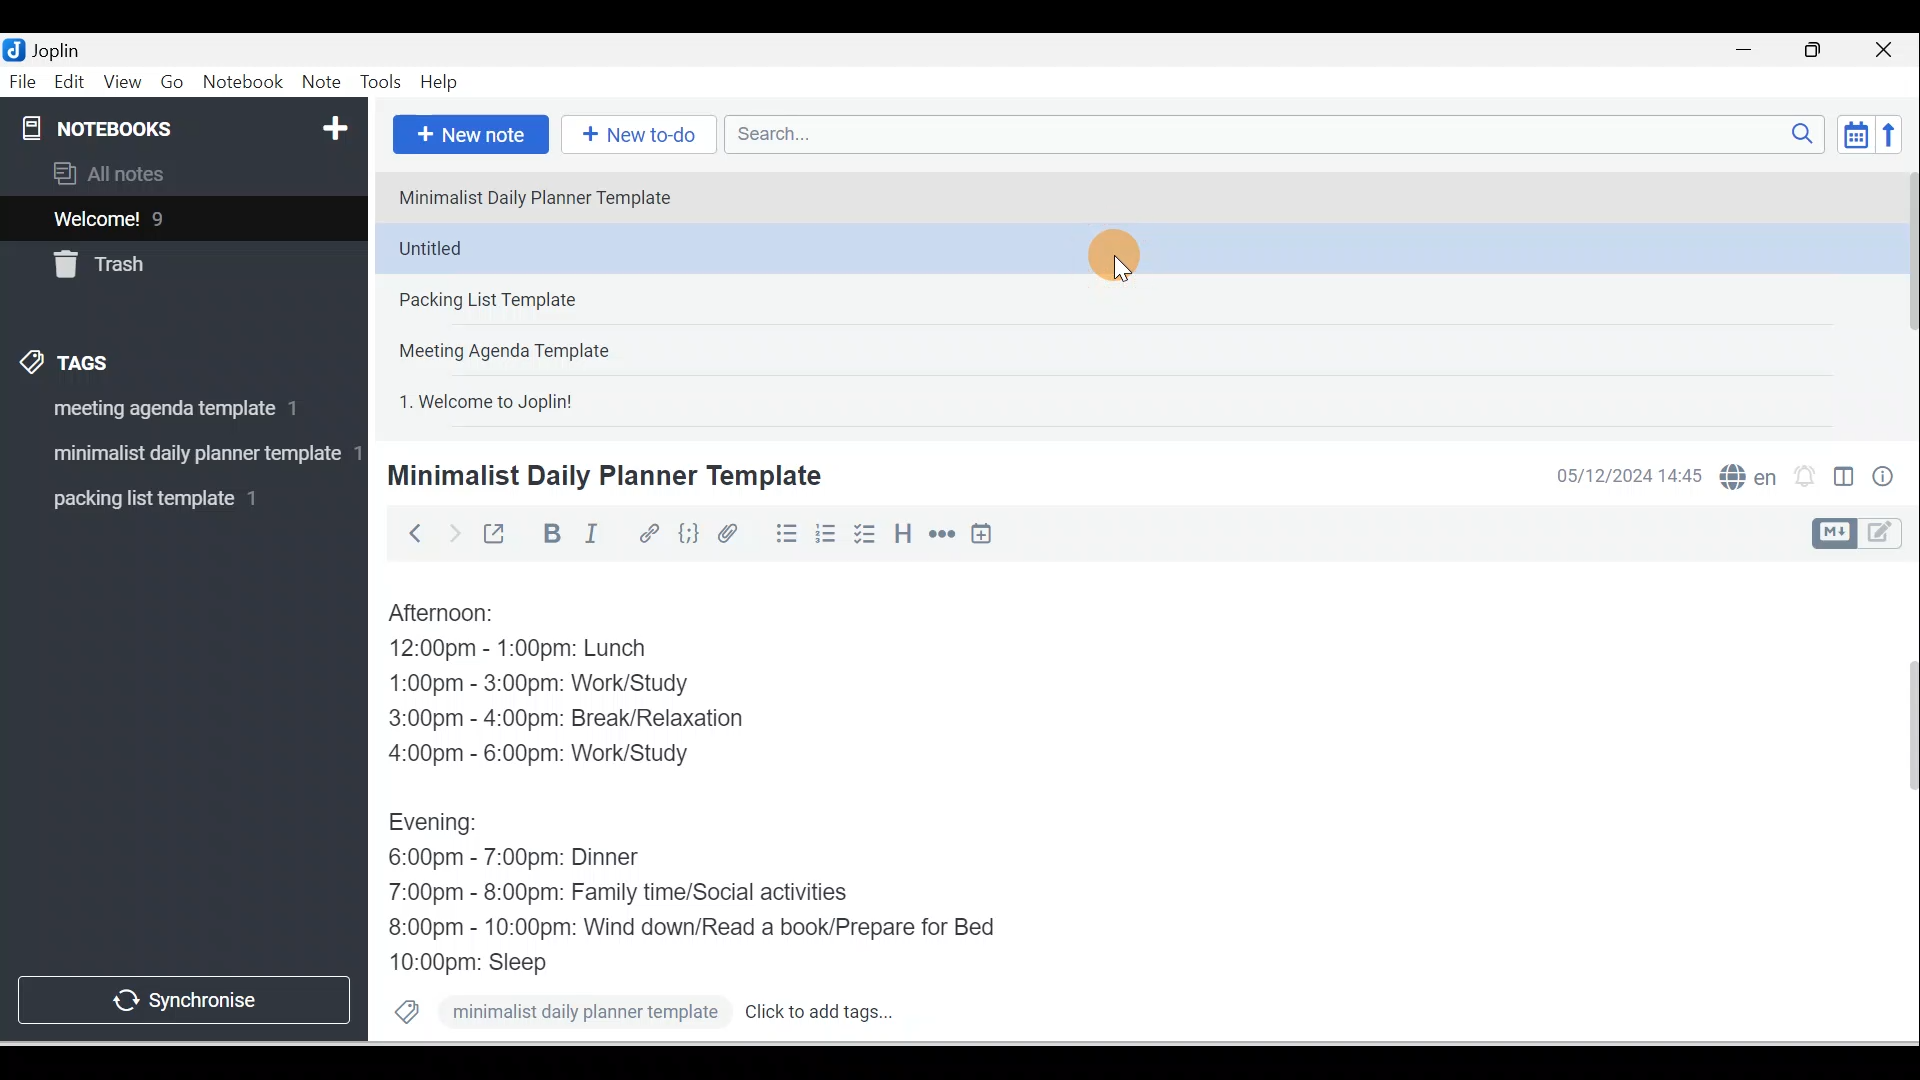 Image resolution: width=1920 pixels, height=1080 pixels. I want to click on Maximise, so click(1820, 51).